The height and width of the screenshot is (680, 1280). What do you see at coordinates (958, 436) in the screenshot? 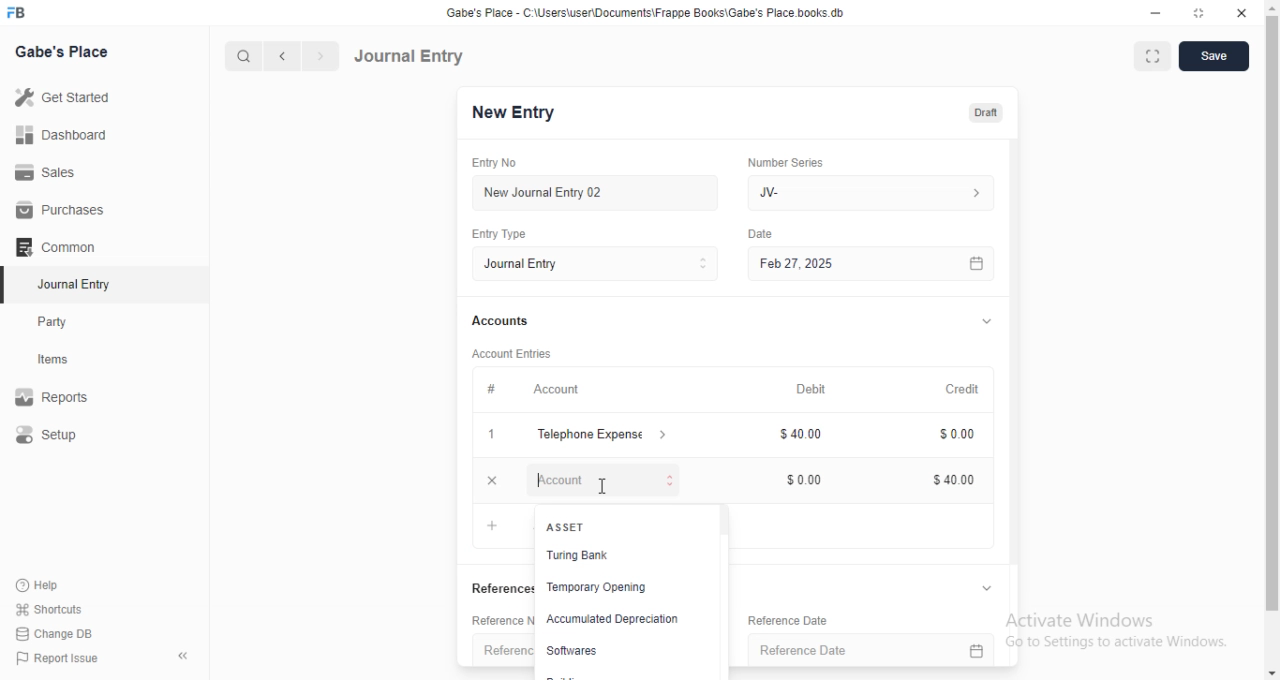
I see `0.00` at bounding box center [958, 436].